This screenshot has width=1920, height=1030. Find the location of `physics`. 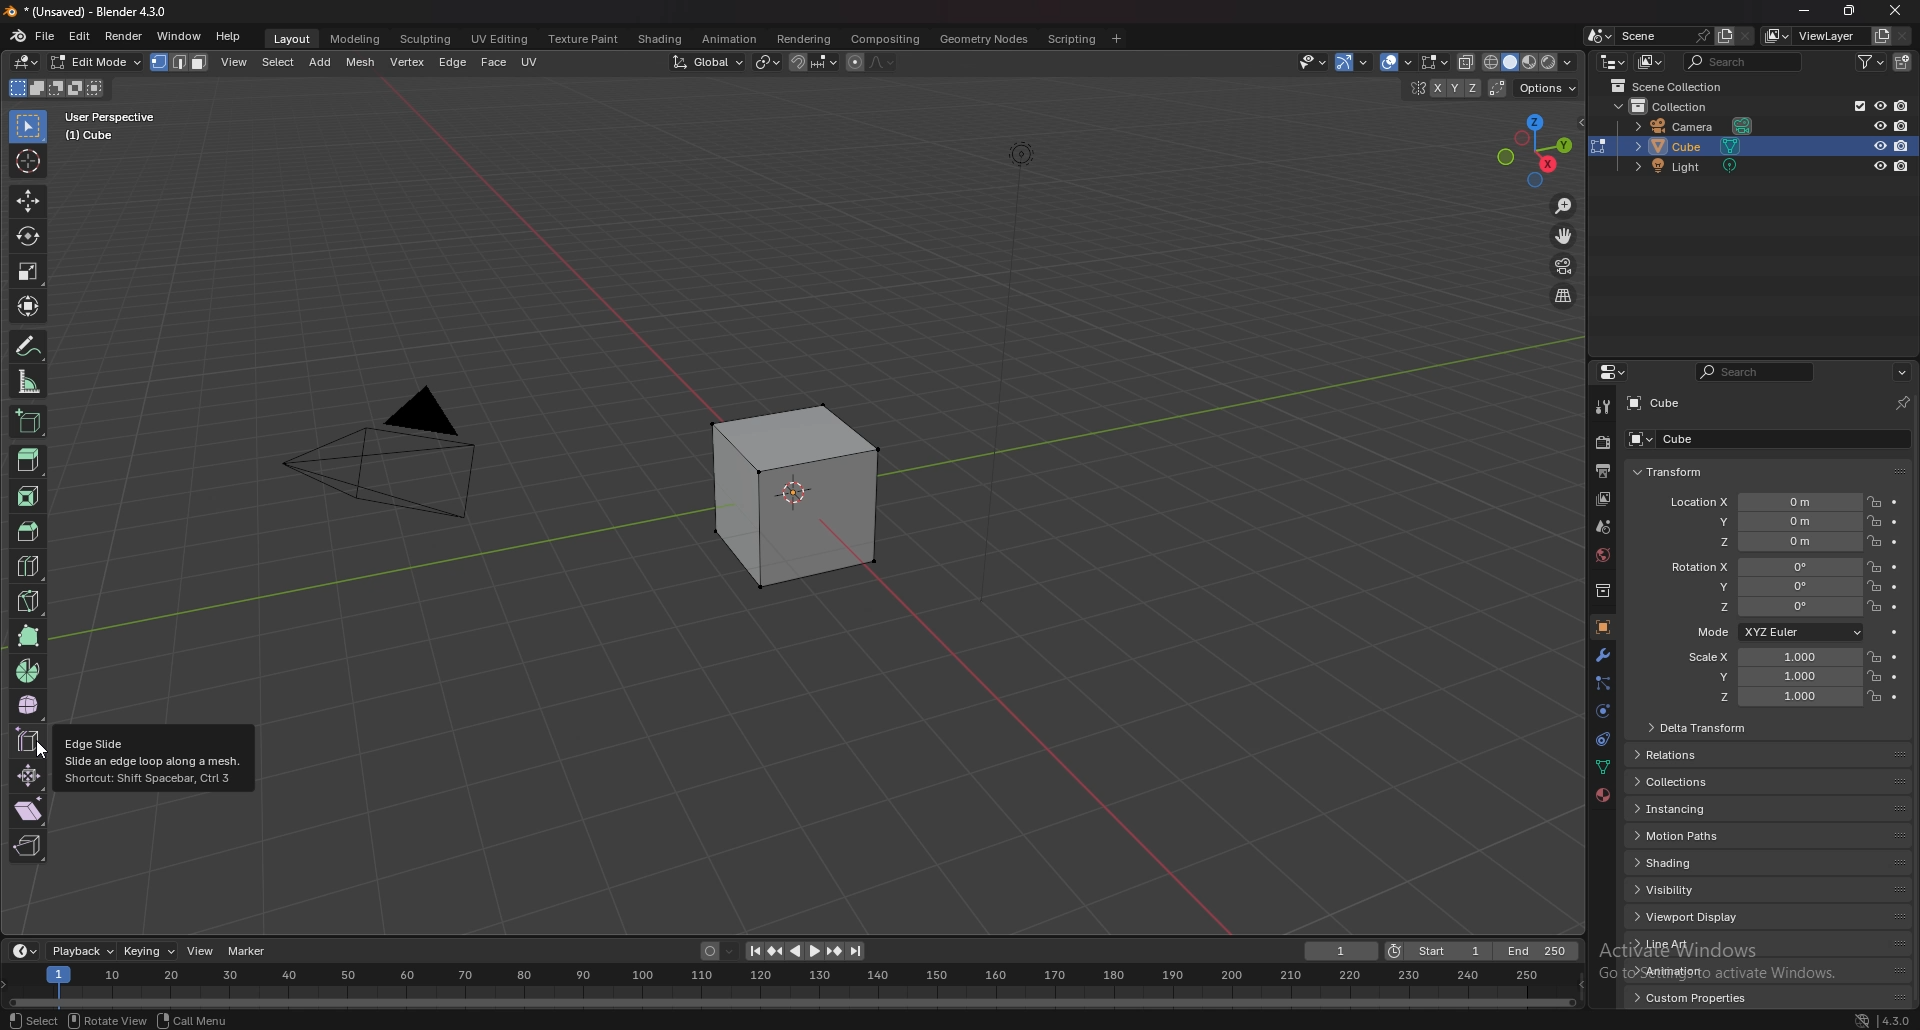

physics is located at coordinates (1602, 712).